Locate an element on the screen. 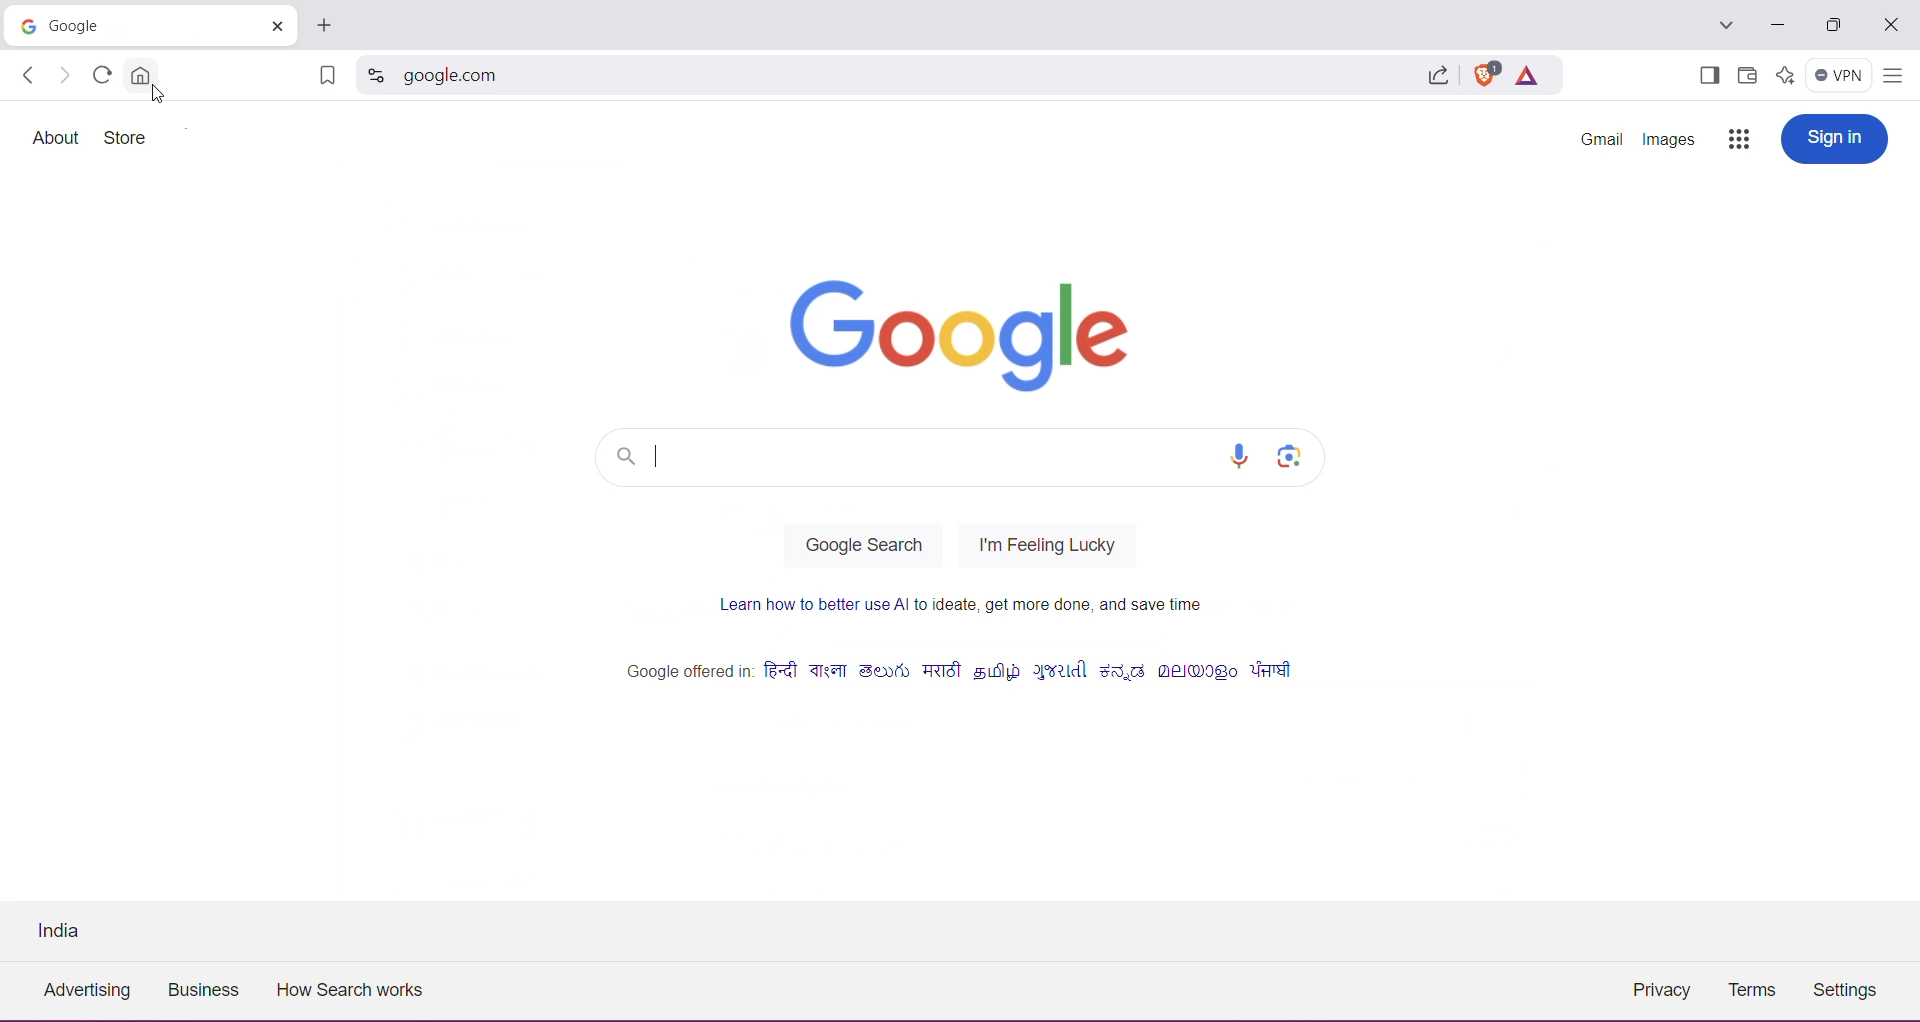 This screenshot has height=1022, width=1920. Sign In is located at coordinates (1833, 139).